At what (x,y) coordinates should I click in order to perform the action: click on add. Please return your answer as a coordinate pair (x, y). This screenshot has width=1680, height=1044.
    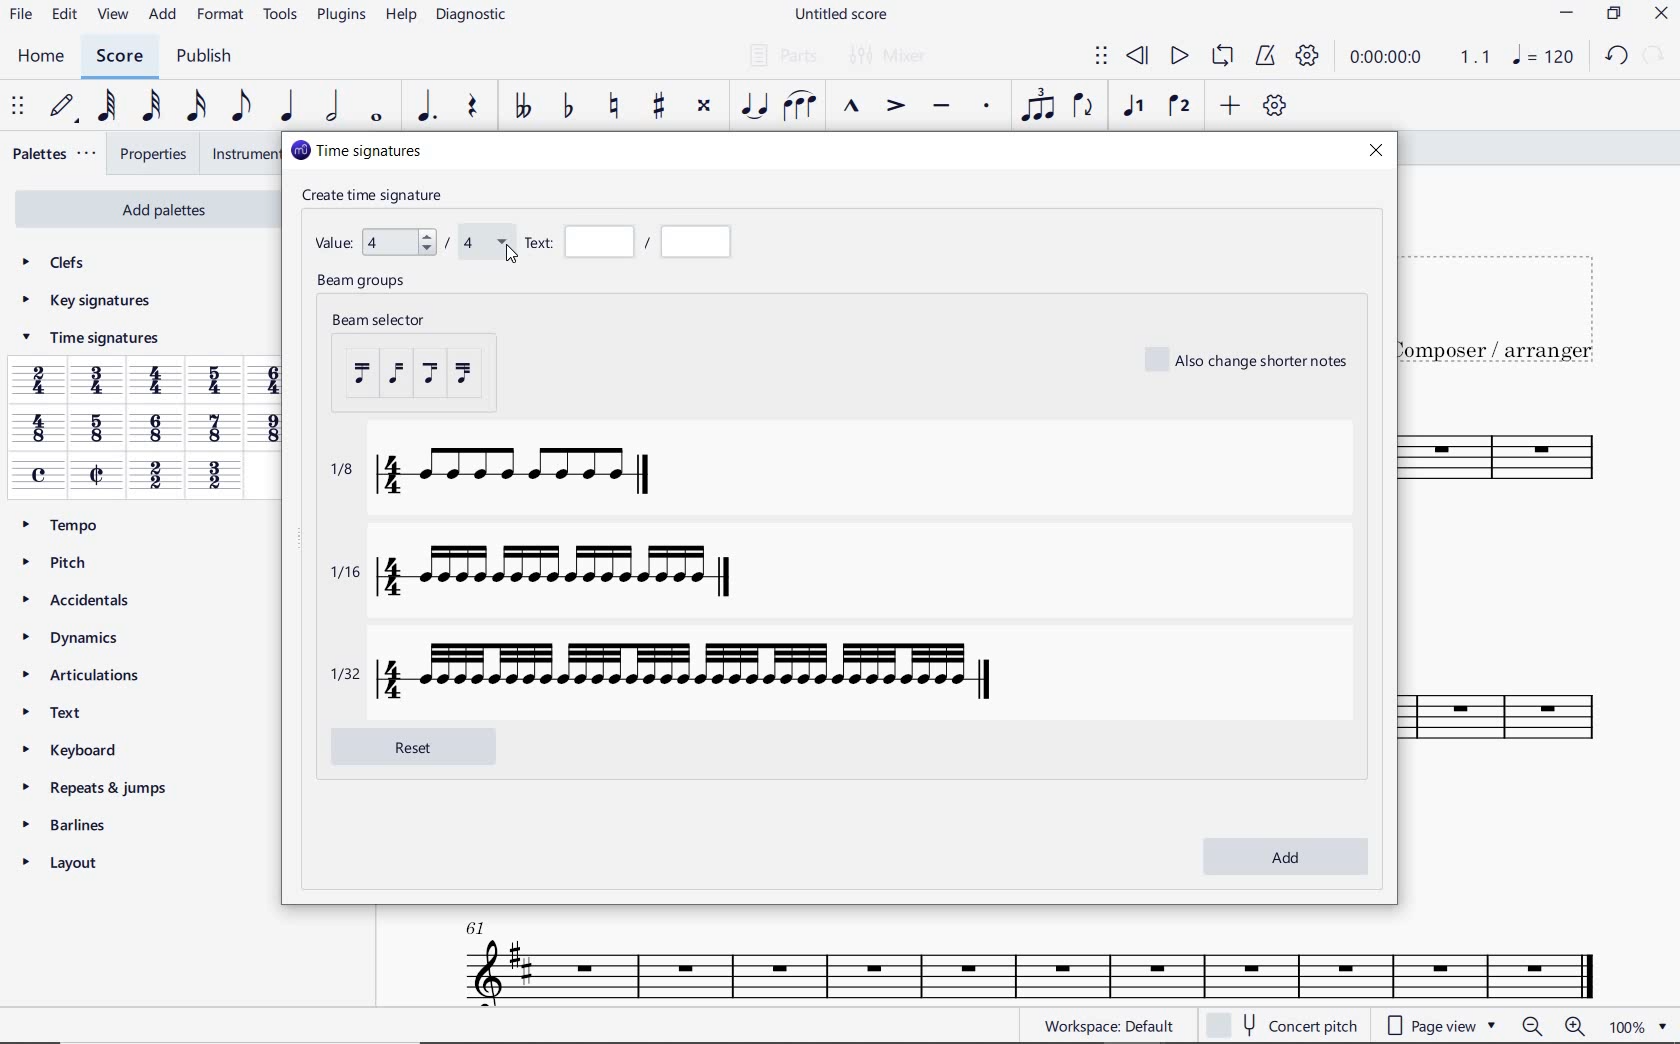
    Looking at the image, I should click on (1284, 855).